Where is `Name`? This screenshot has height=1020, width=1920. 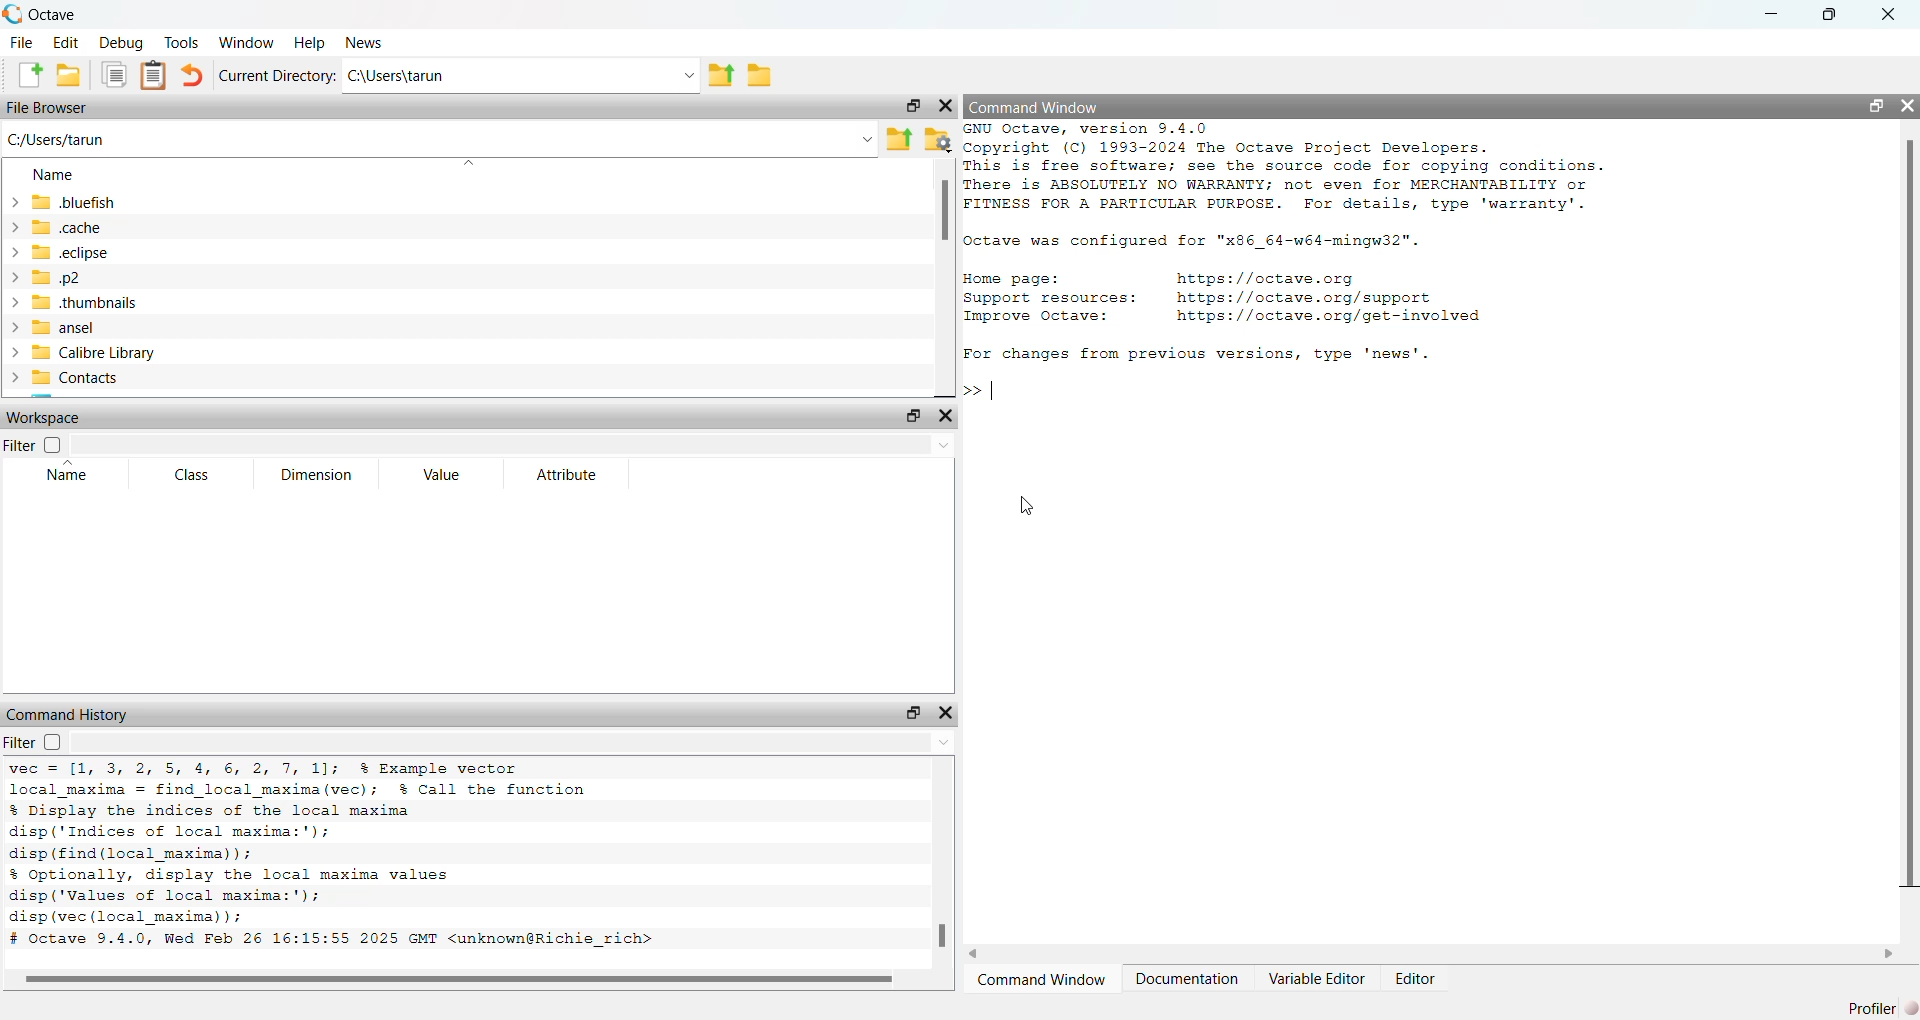 Name is located at coordinates (50, 174).